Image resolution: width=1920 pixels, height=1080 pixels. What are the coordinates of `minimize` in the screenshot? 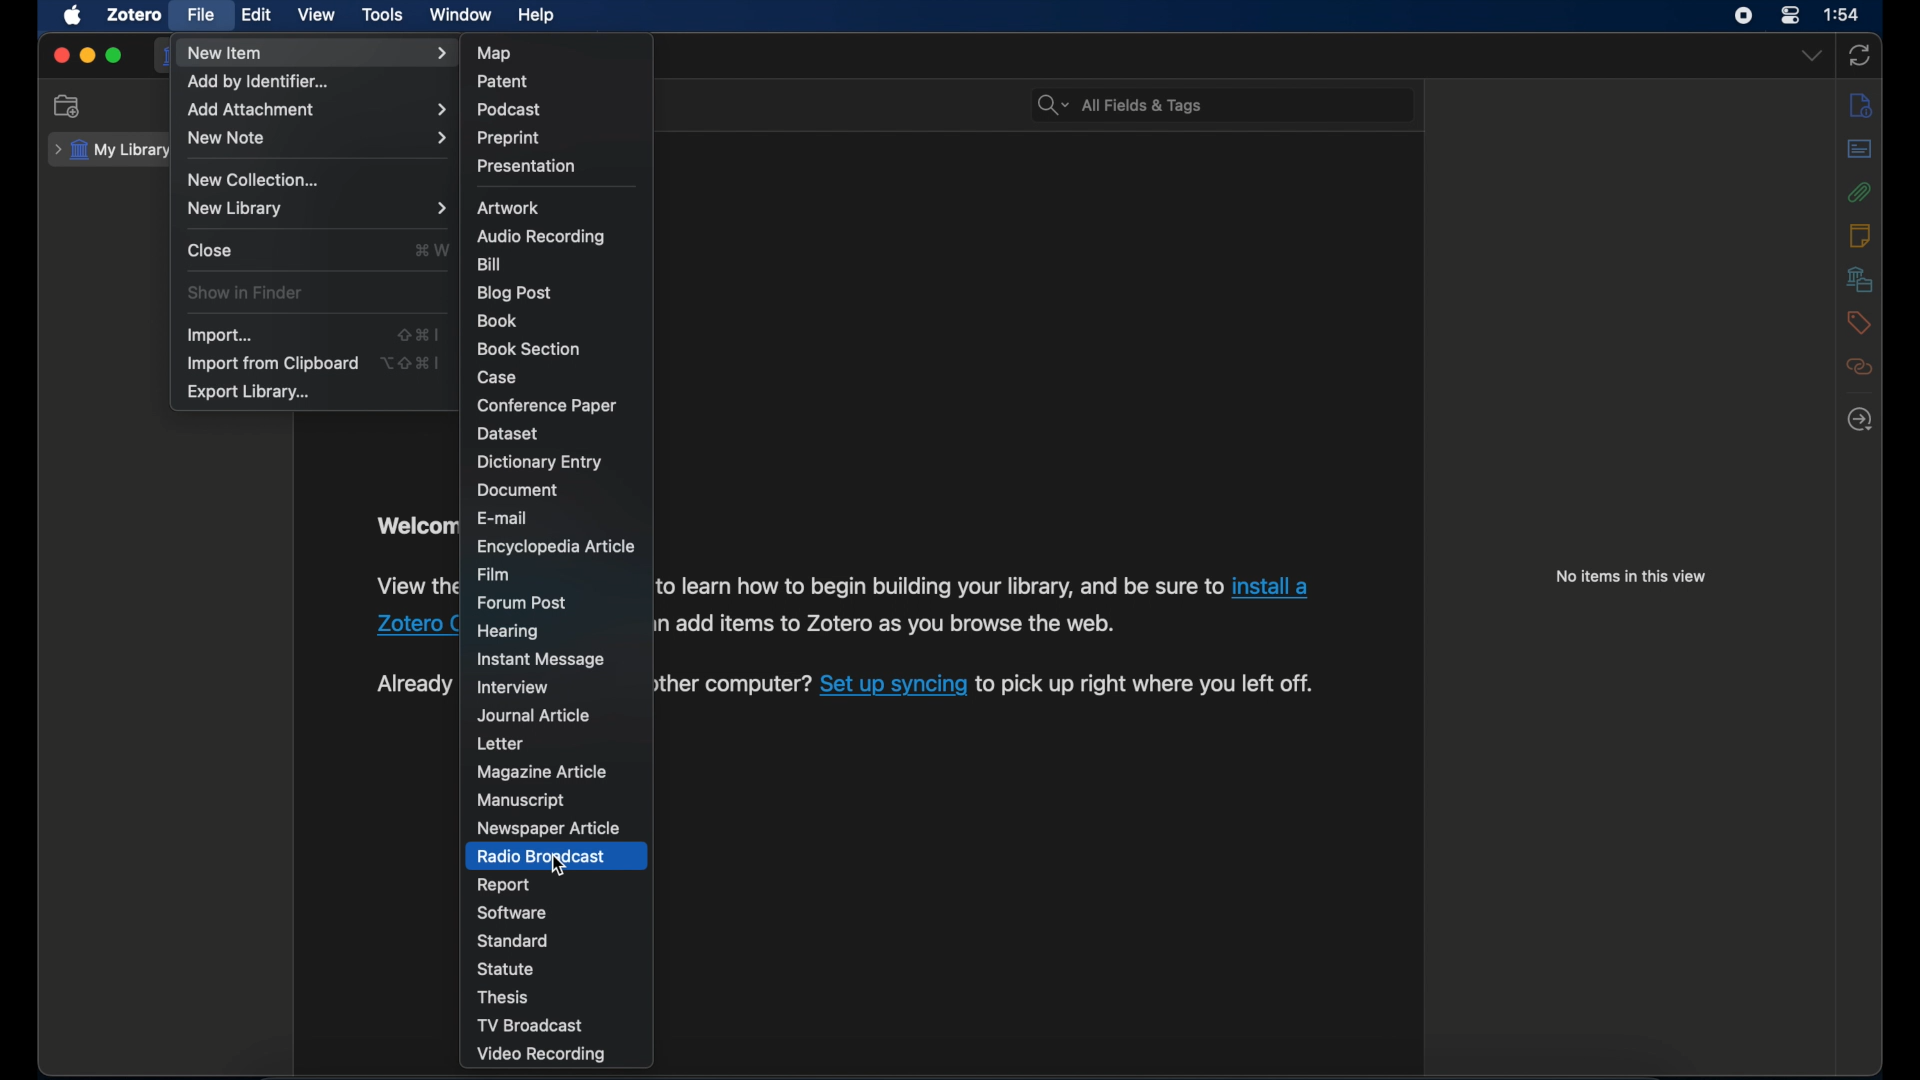 It's located at (89, 56).